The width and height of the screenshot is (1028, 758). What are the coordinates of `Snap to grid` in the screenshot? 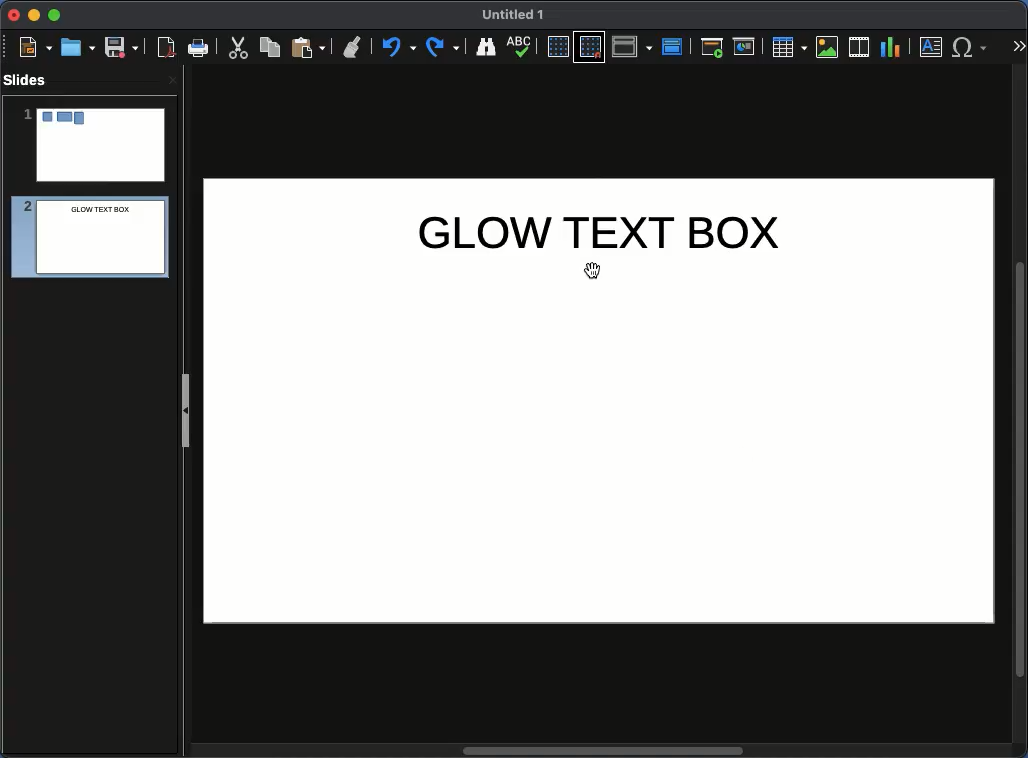 It's located at (592, 46).